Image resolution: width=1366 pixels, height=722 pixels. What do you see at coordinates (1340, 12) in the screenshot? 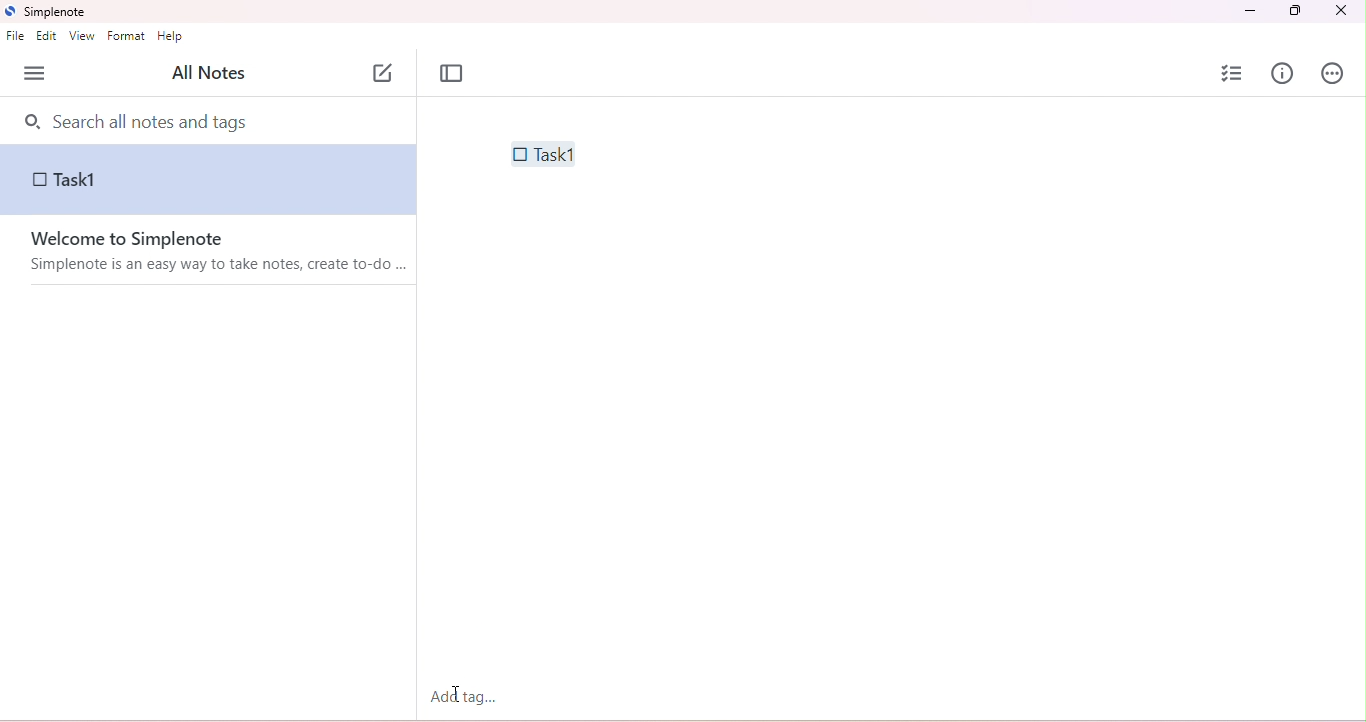
I see `close` at bounding box center [1340, 12].